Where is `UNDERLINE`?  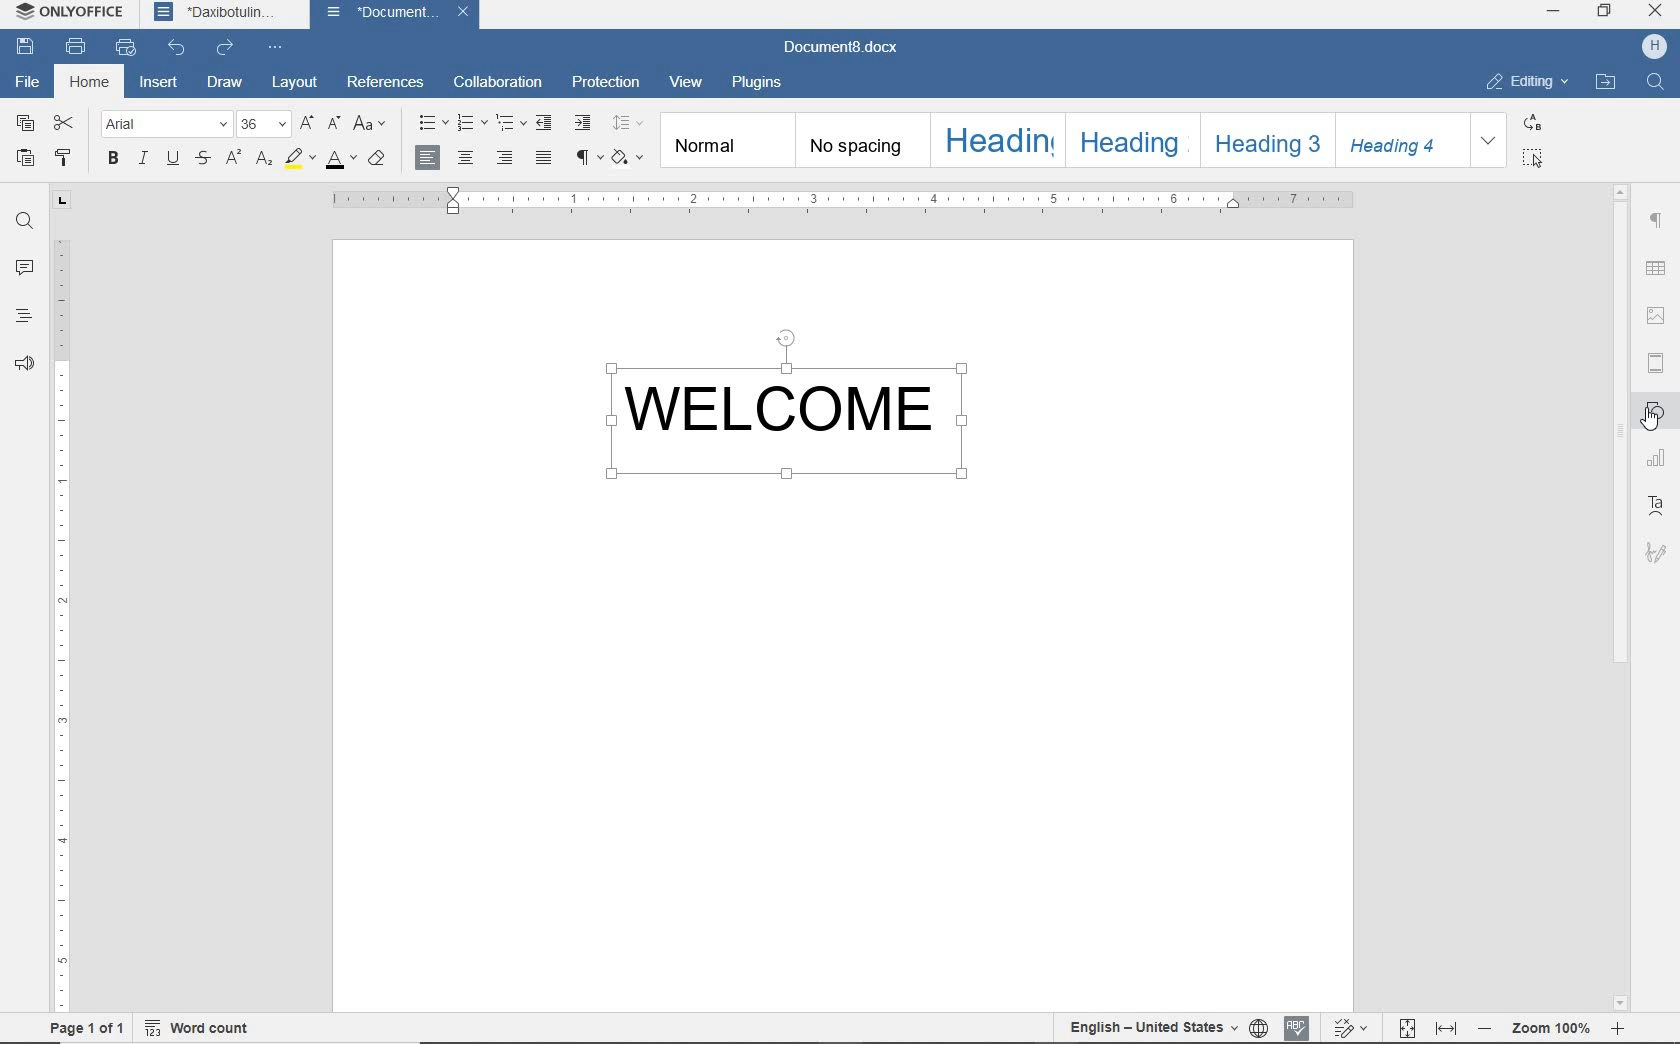
UNDERLINE is located at coordinates (175, 157).